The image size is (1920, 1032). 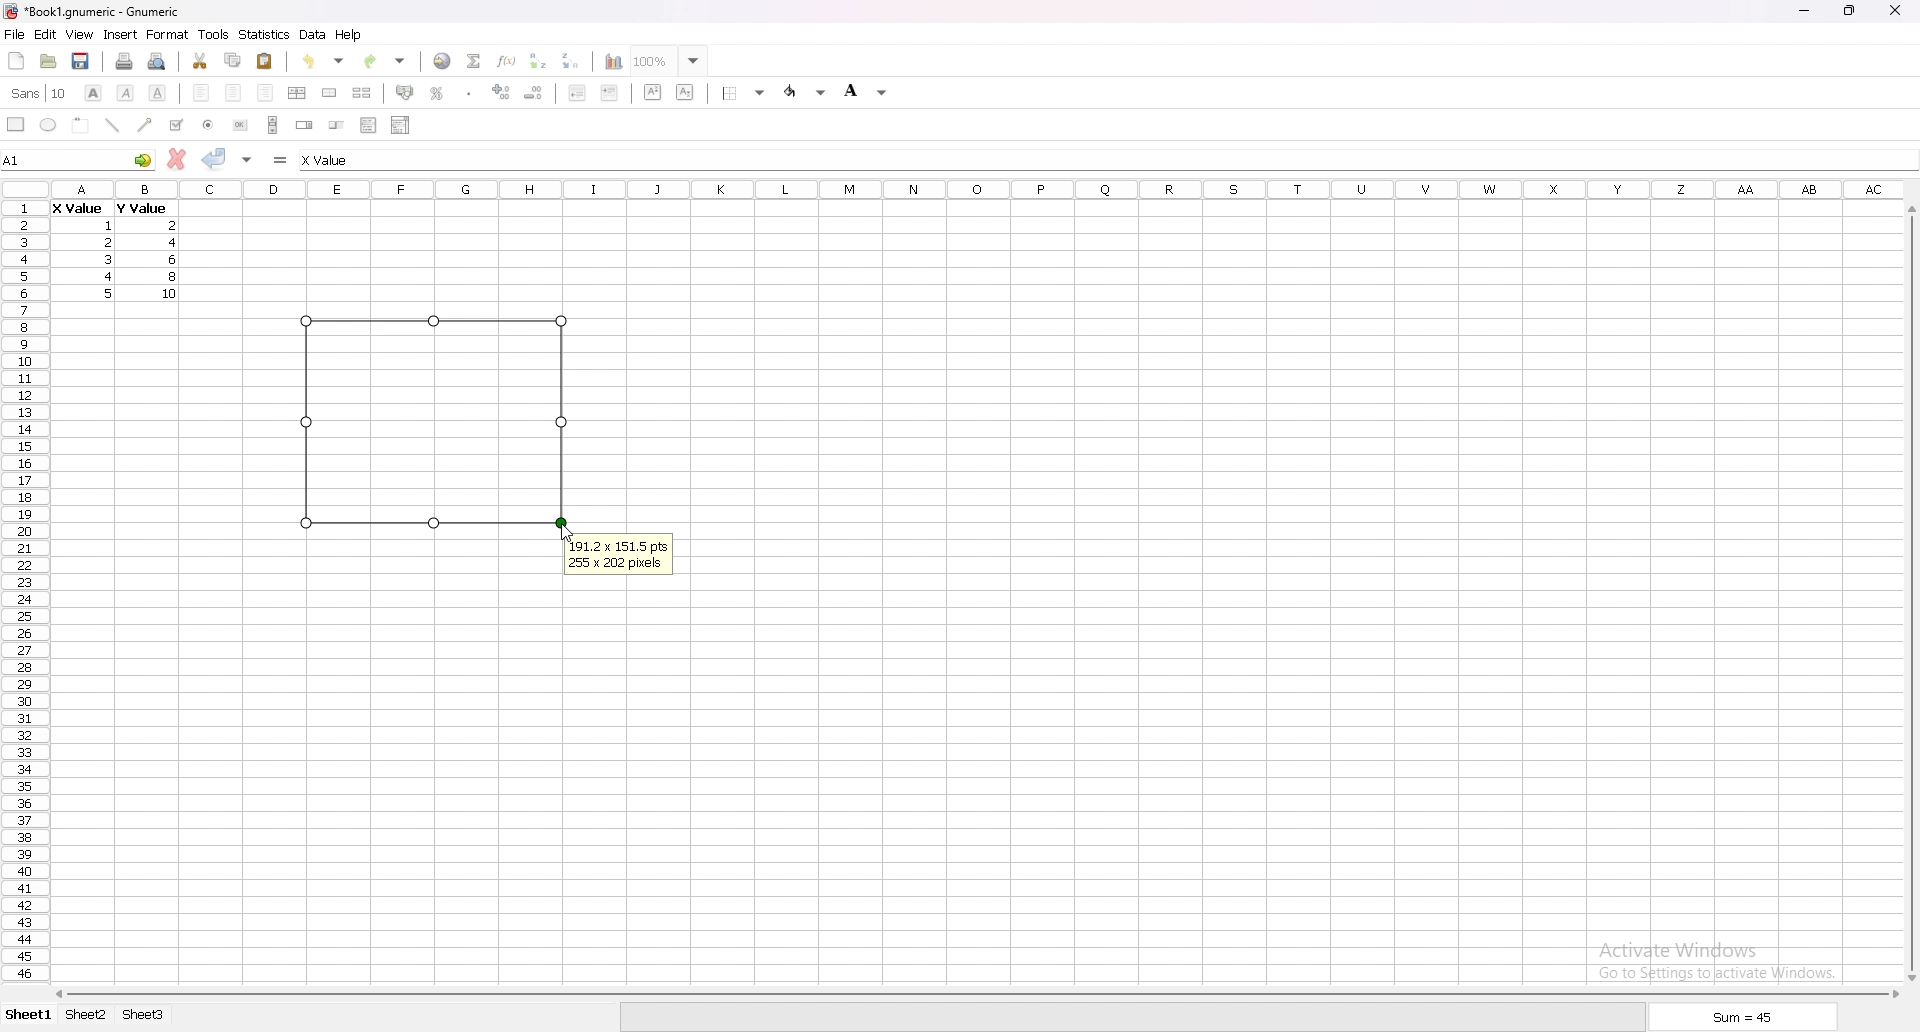 What do you see at coordinates (21, 588) in the screenshot?
I see `rows` at bounding box center [21, 588].